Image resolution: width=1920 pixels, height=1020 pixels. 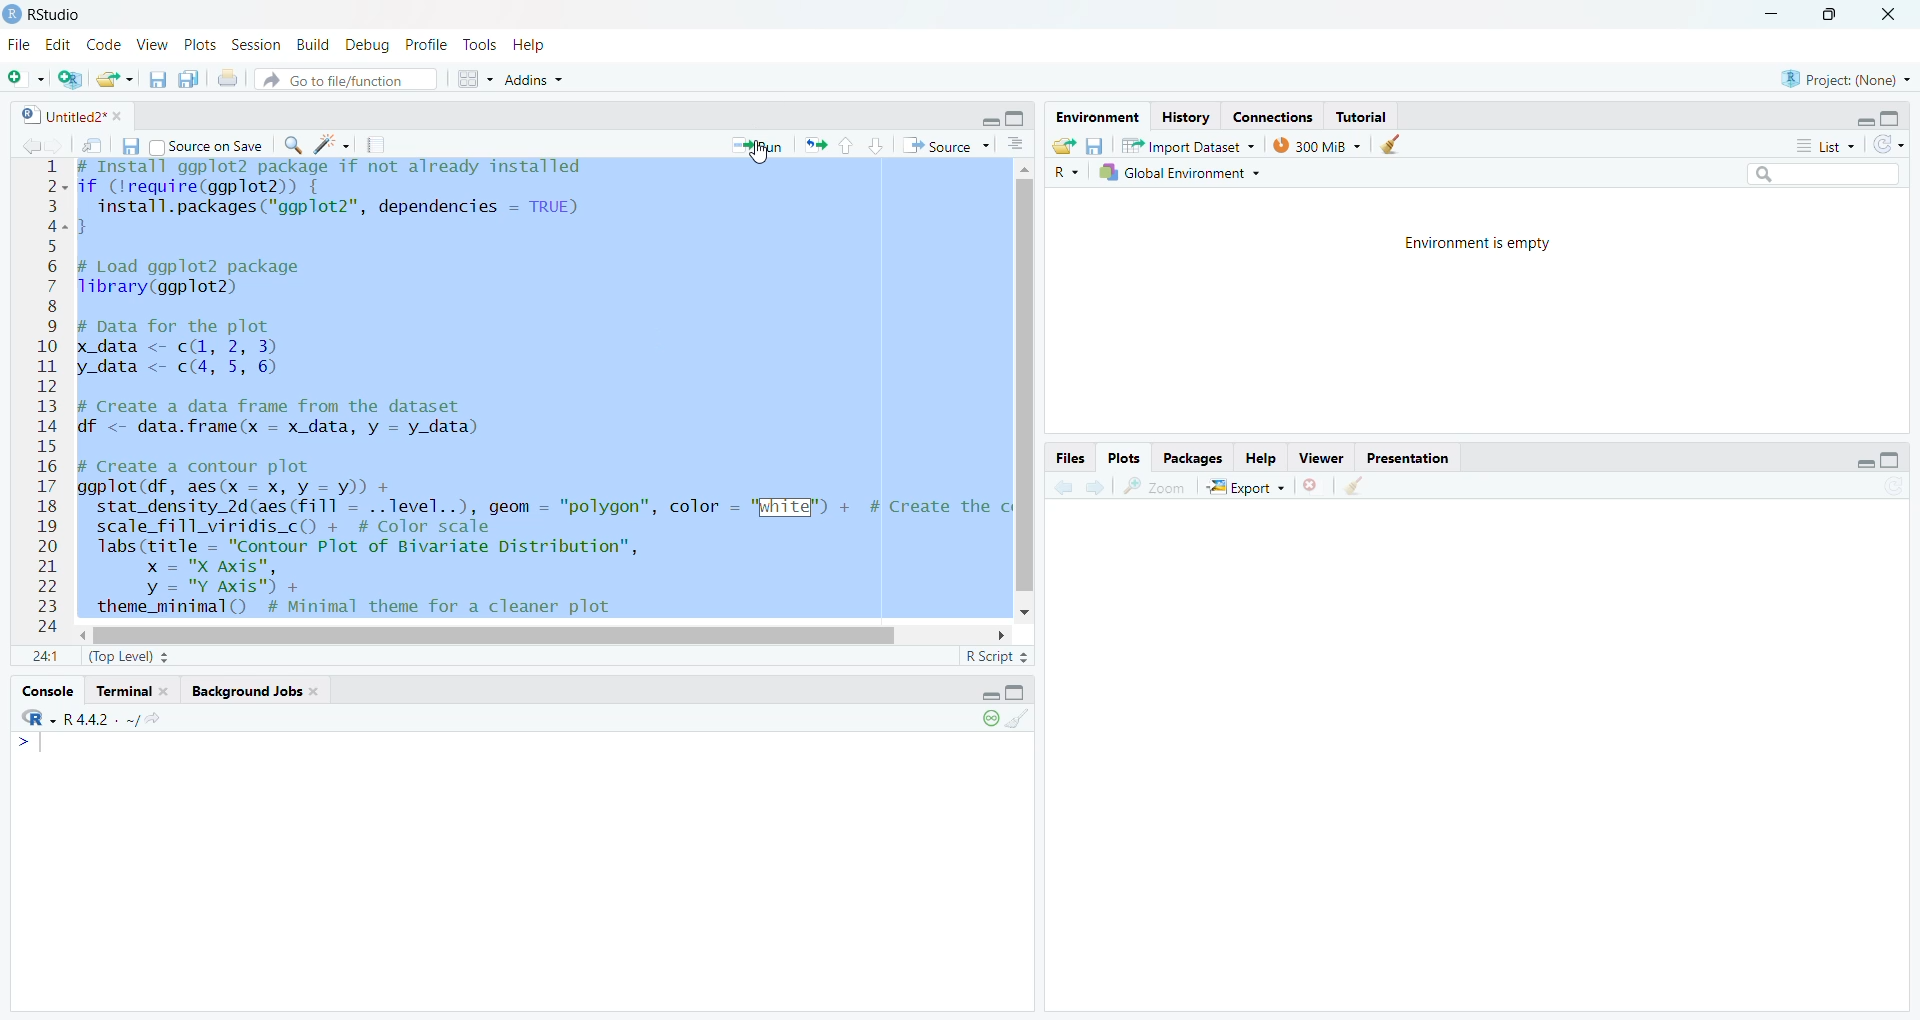 What do you see at coordinates (1016, 120) in the screenshot?
I see `hide console` at bounding box center [1016, 120].